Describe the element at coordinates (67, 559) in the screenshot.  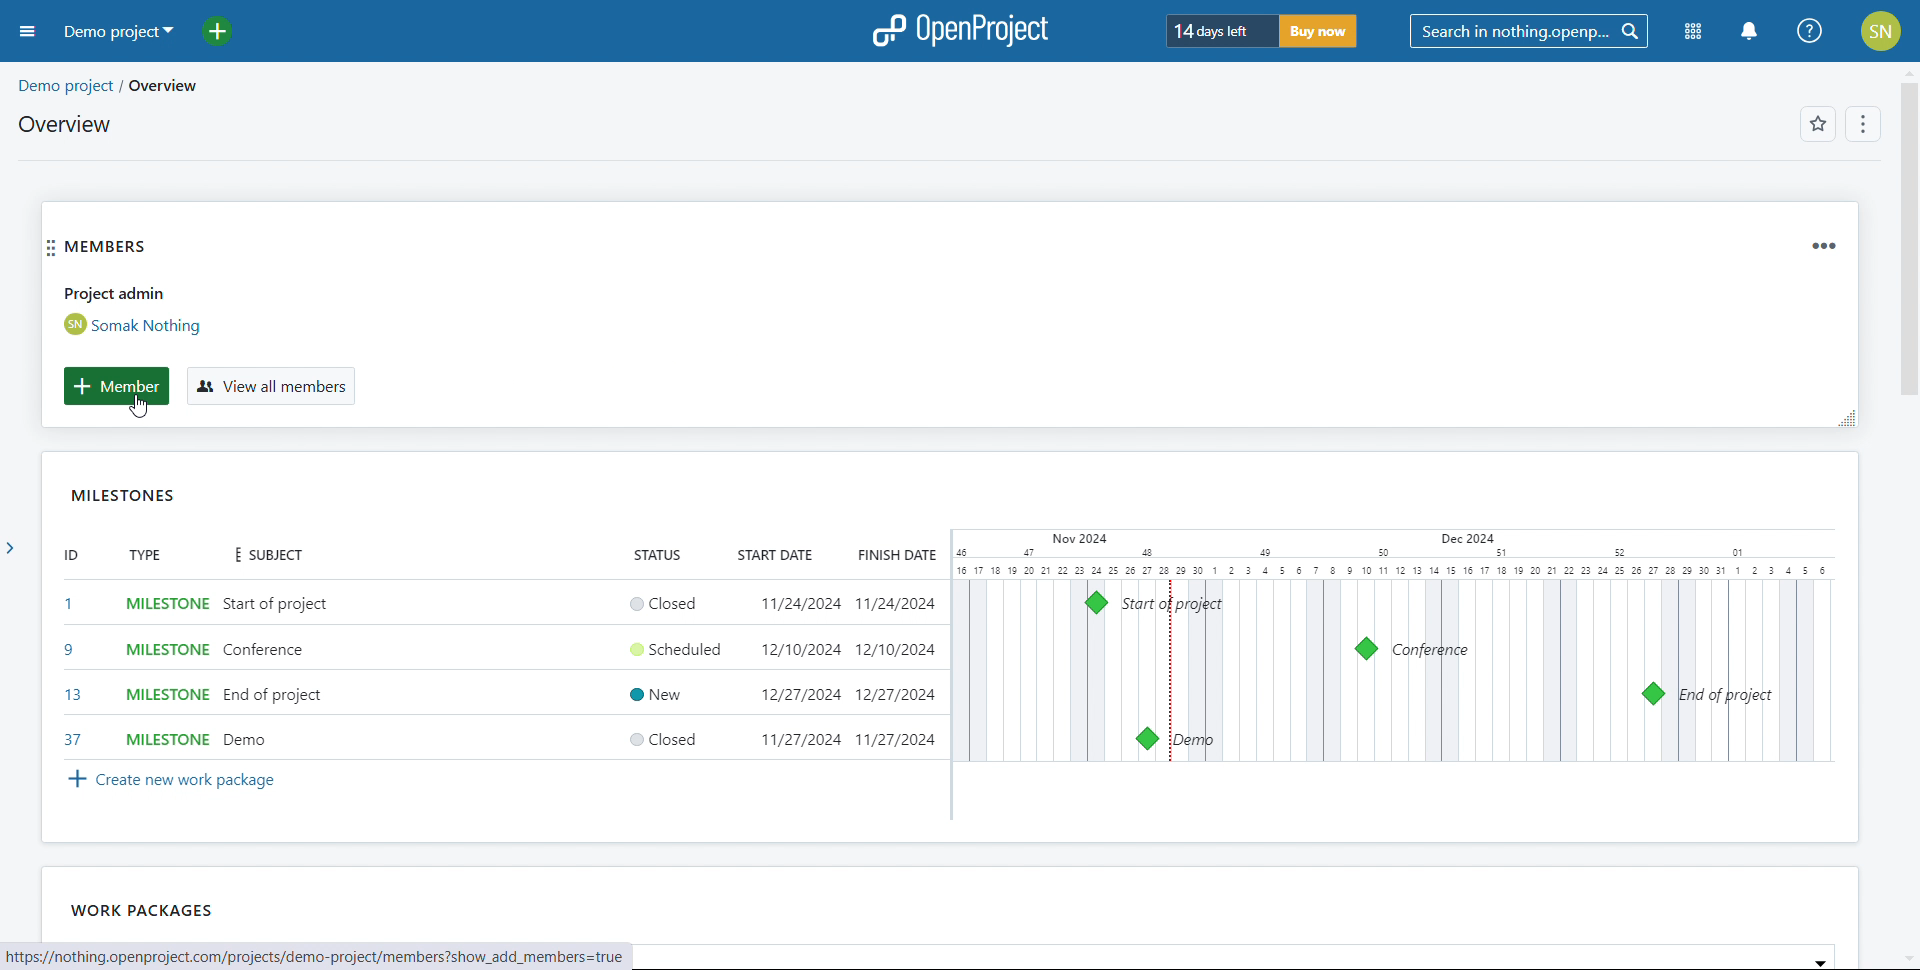
I see `id` at that location.